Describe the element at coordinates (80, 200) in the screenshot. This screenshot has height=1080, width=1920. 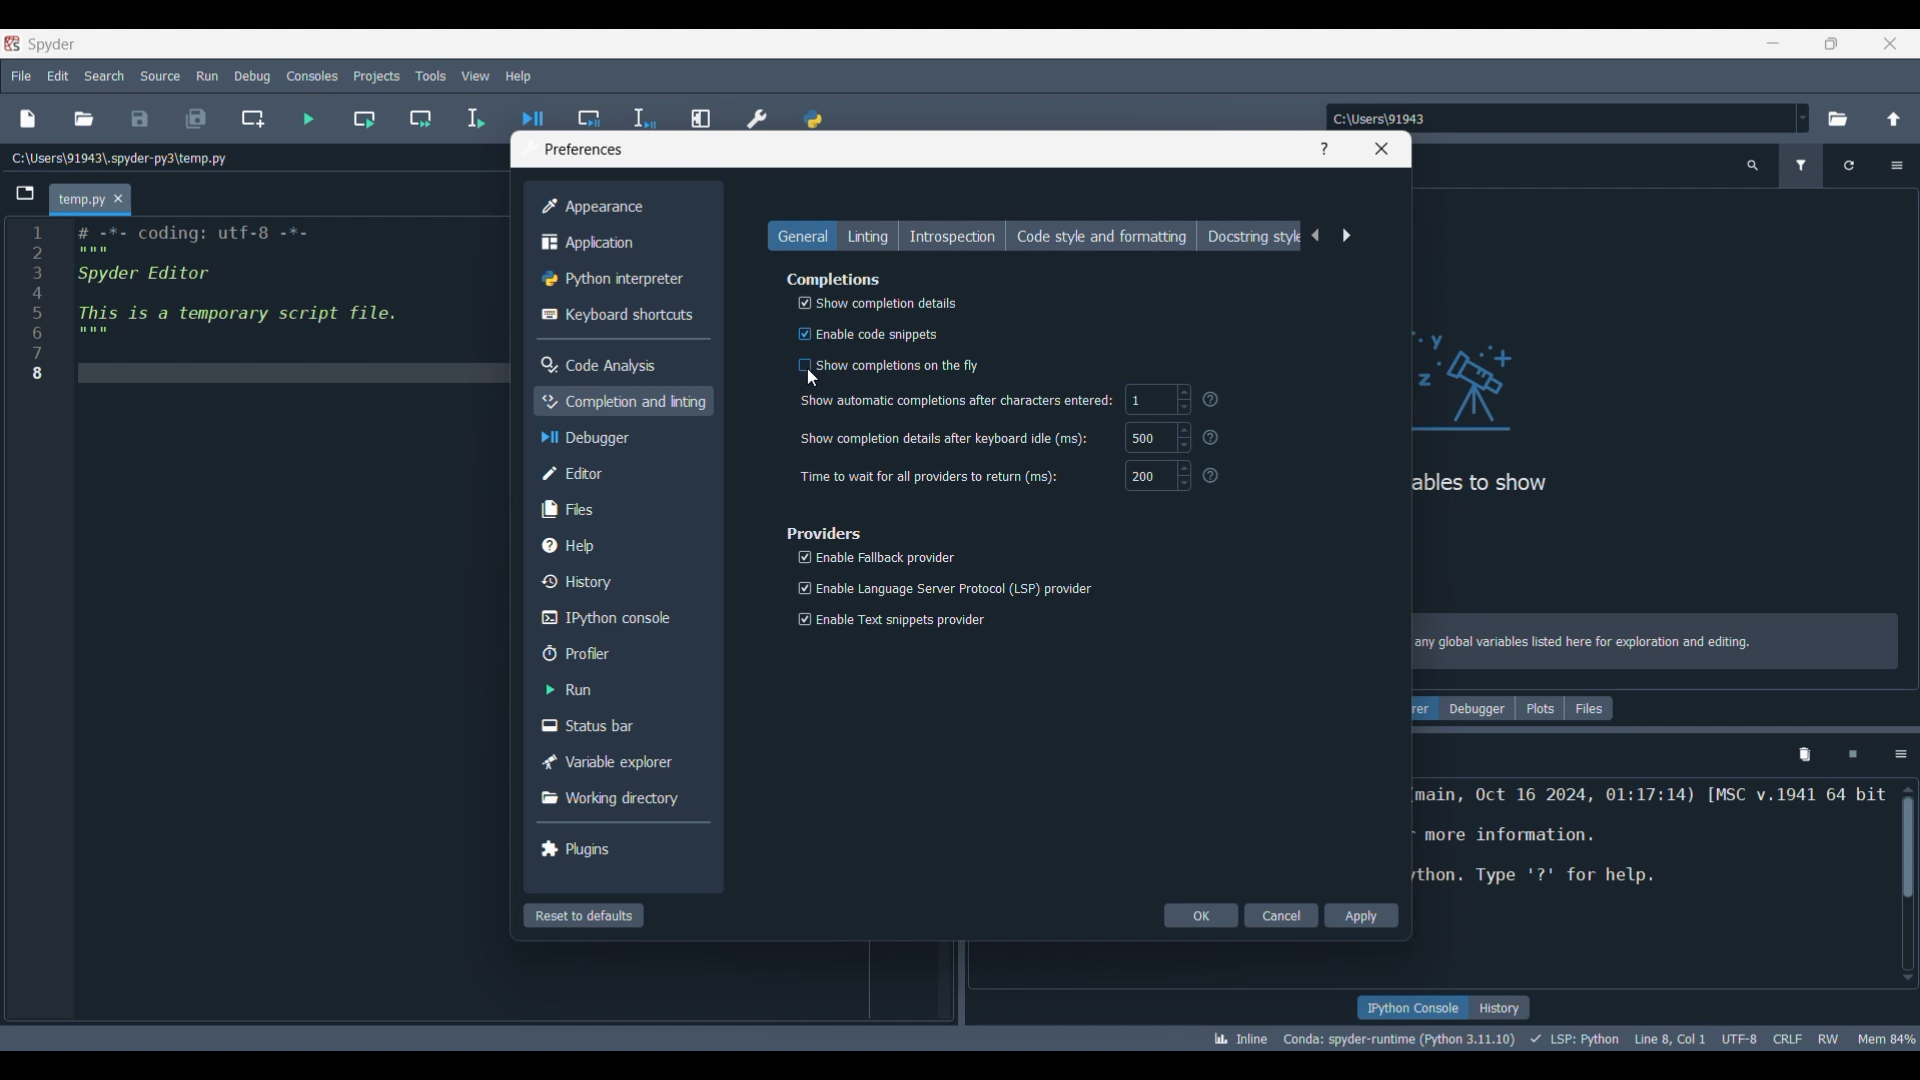
I see `Current tab` at that location.